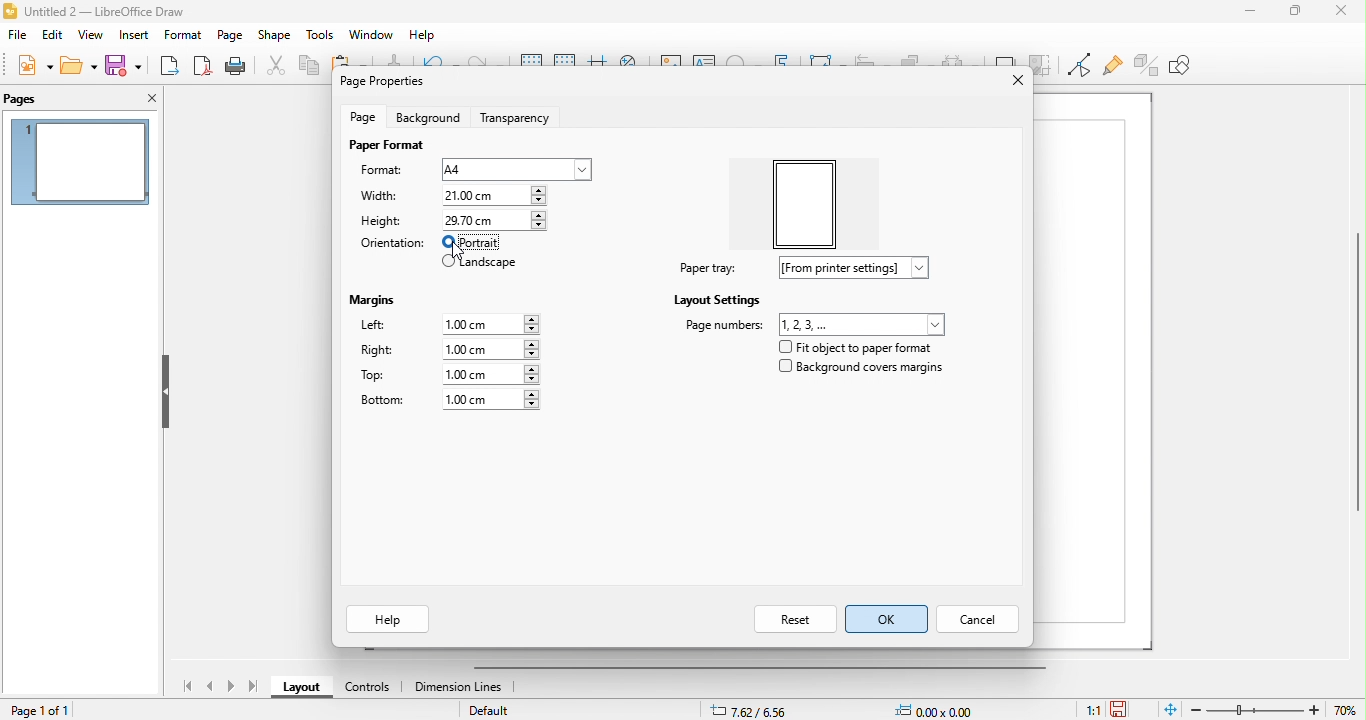 This screenshot has height=720, width=1366. Describe the element at coordinates (79, 66) in the screenshot. I see `open` at that location.